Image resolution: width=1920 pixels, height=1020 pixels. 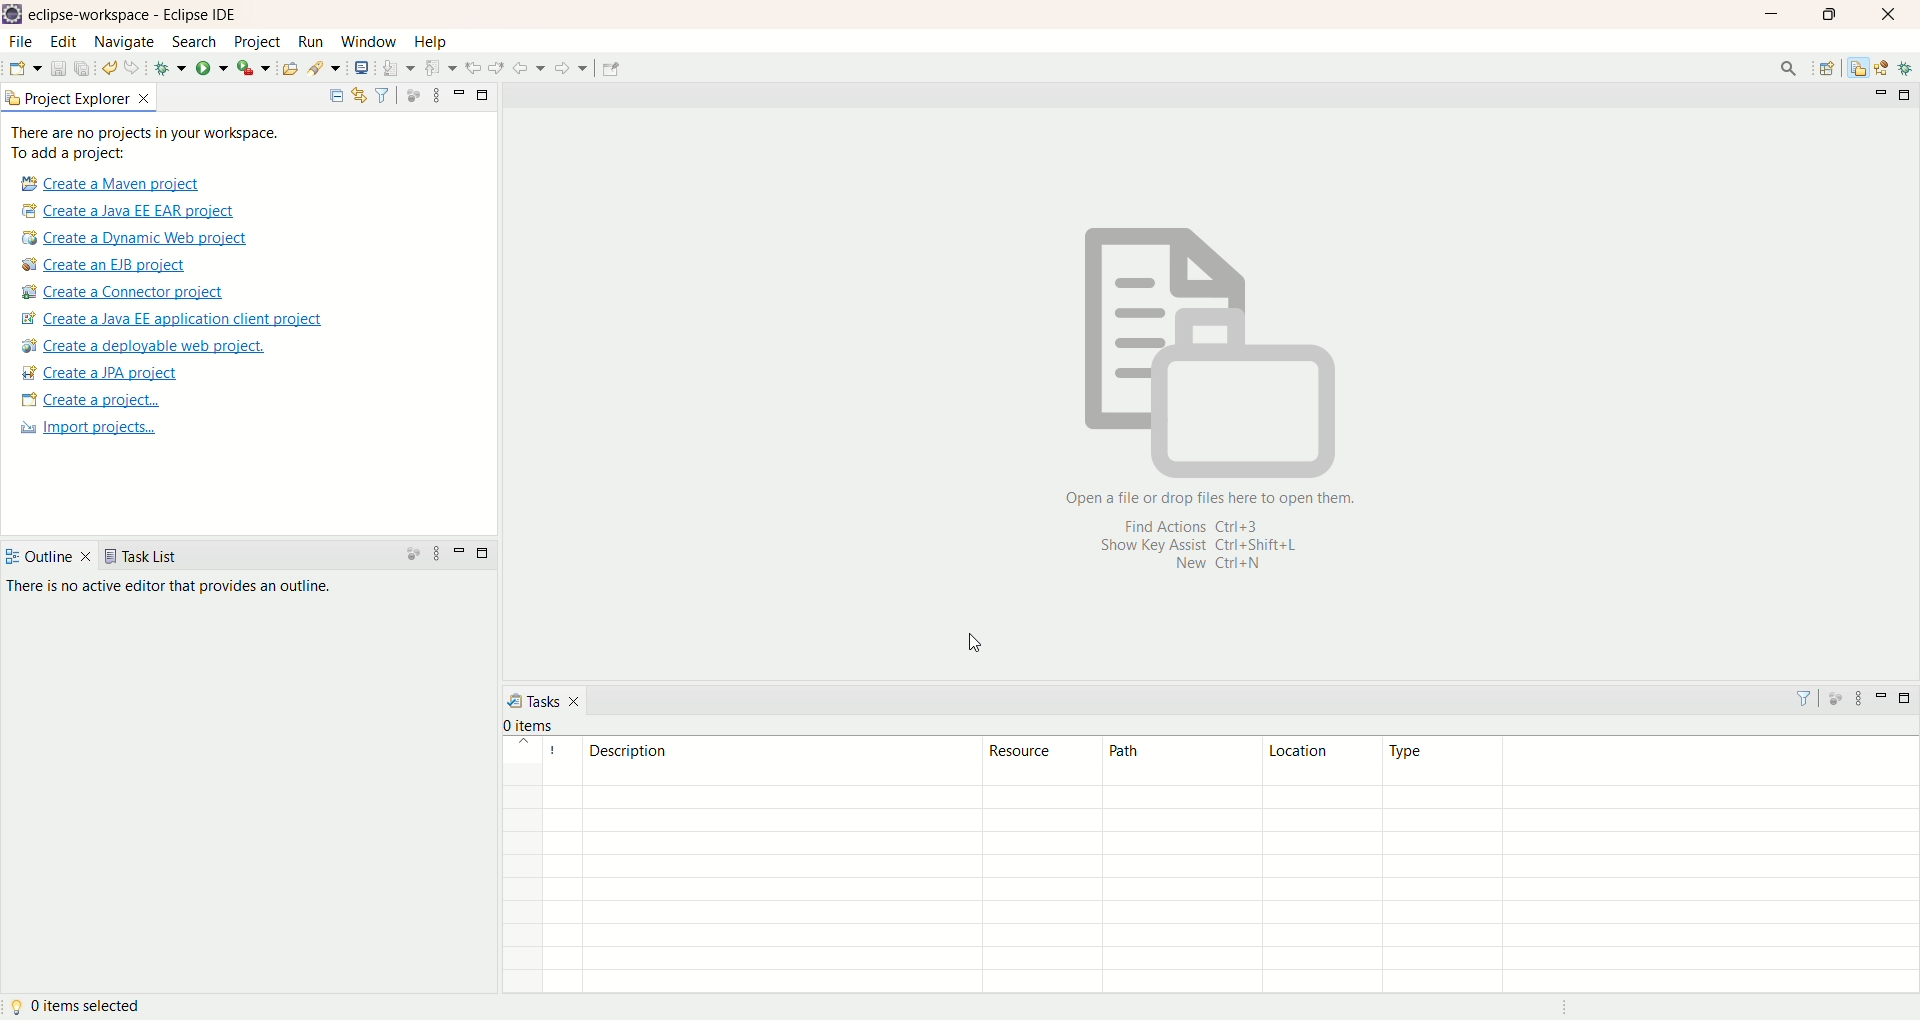 What do you see at coordinates (139, 238) in the screenshot?
I see `create a dynamic web project` at bounding box center [139, 238].